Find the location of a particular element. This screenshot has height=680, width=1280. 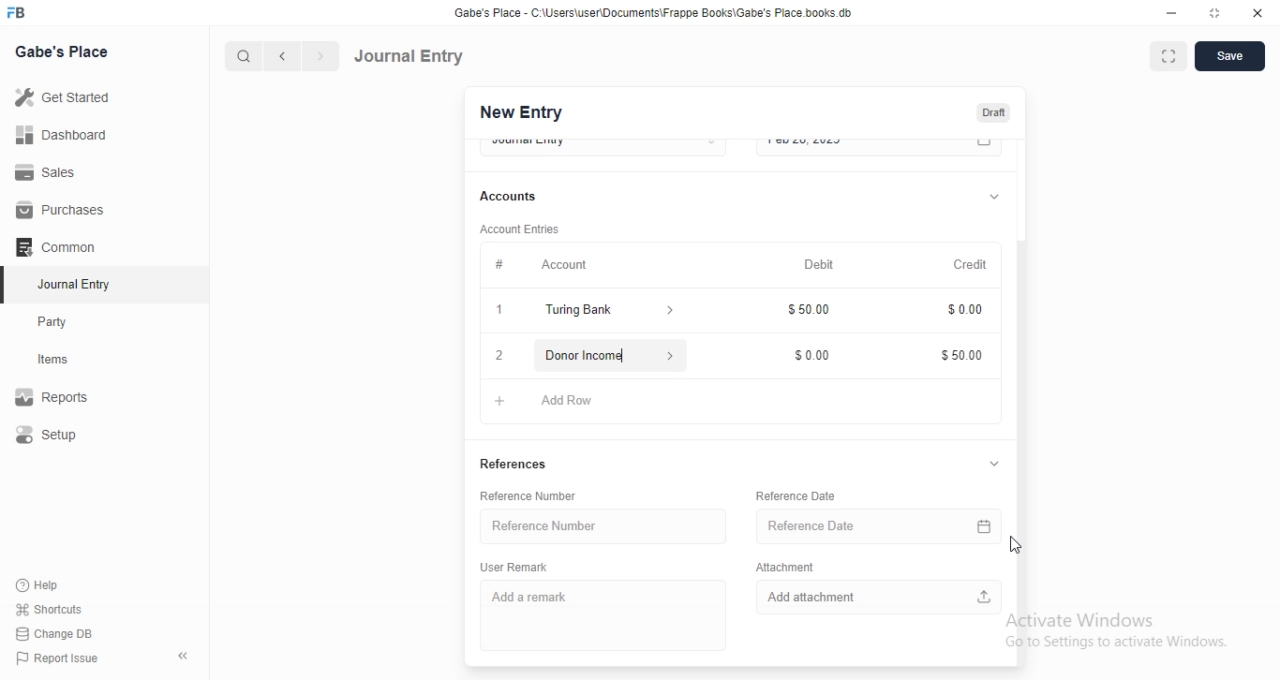

Common is located at coordinates (61, 247).